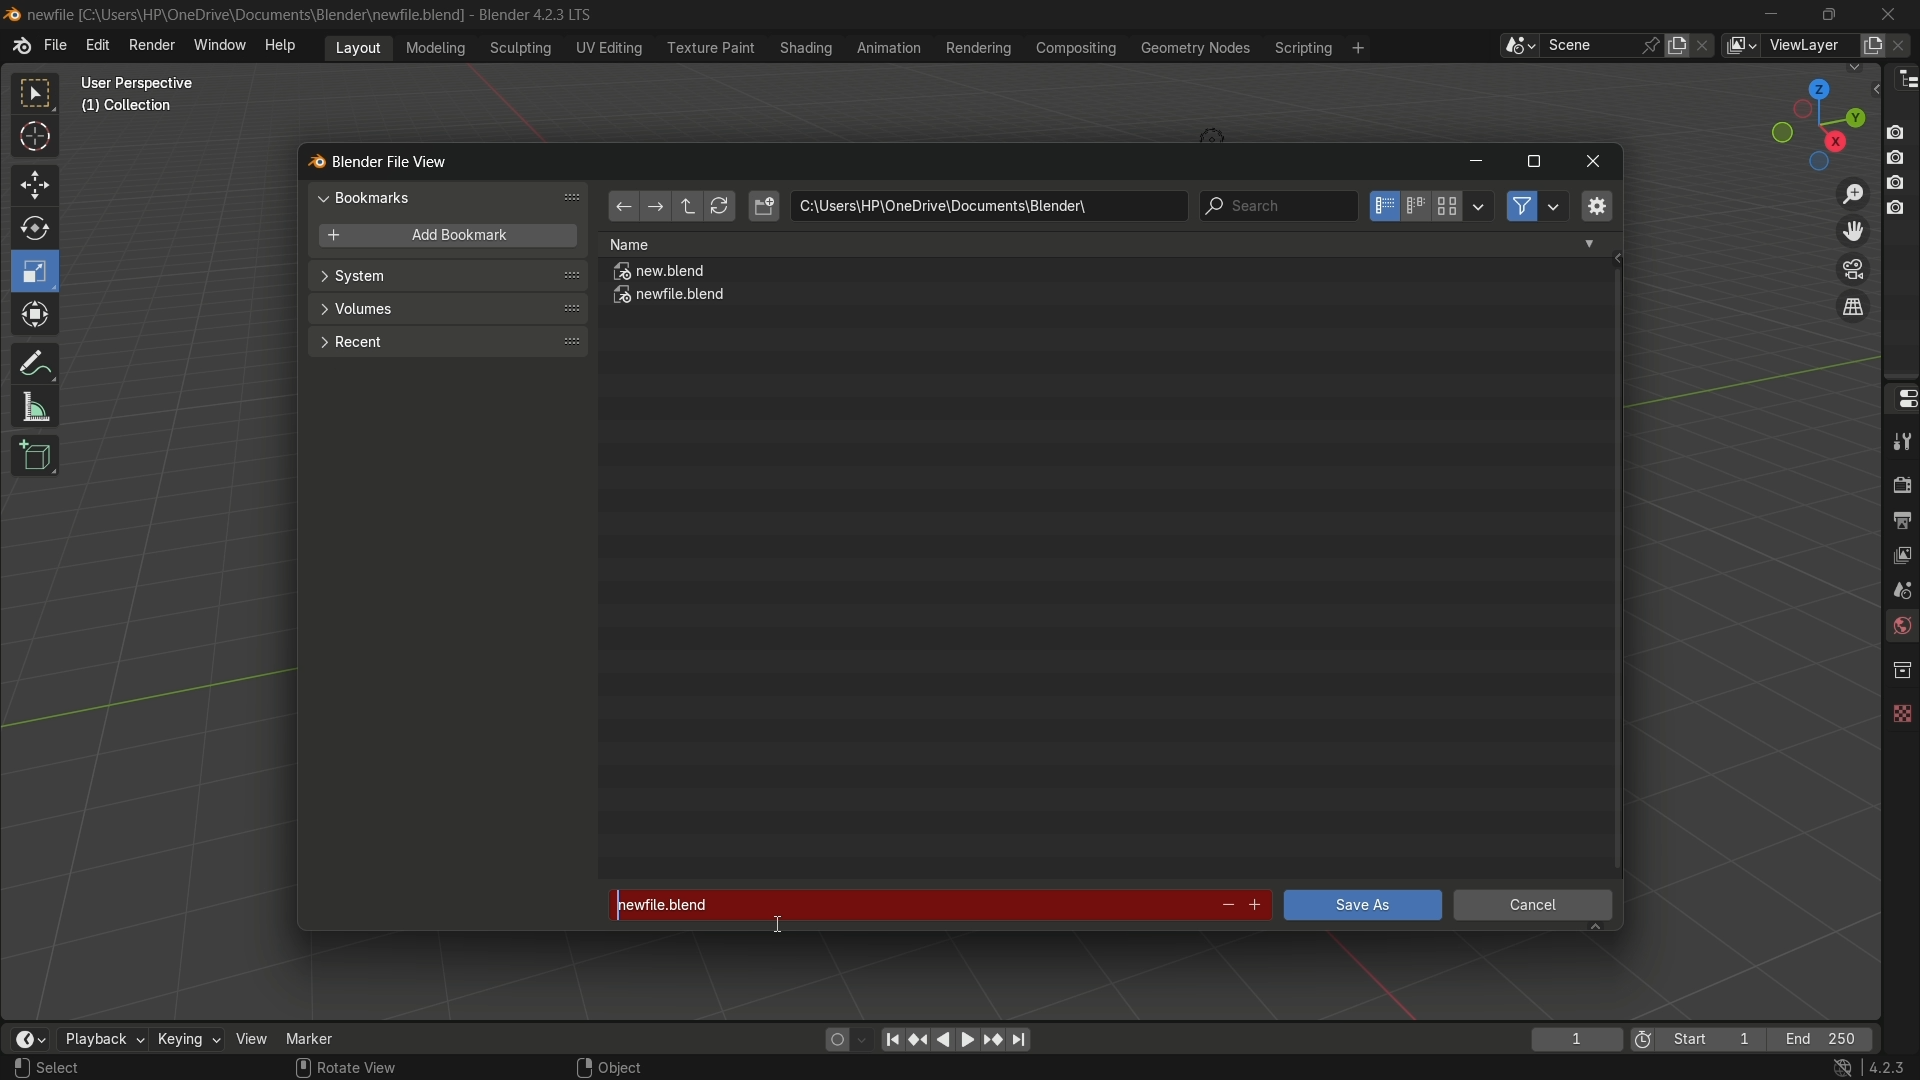 The width and height of the screenshot is (1920, 1080). Describe the element at coordinates (1020, 1040) in the screenshot. I see `jump to endpoint` at that location.